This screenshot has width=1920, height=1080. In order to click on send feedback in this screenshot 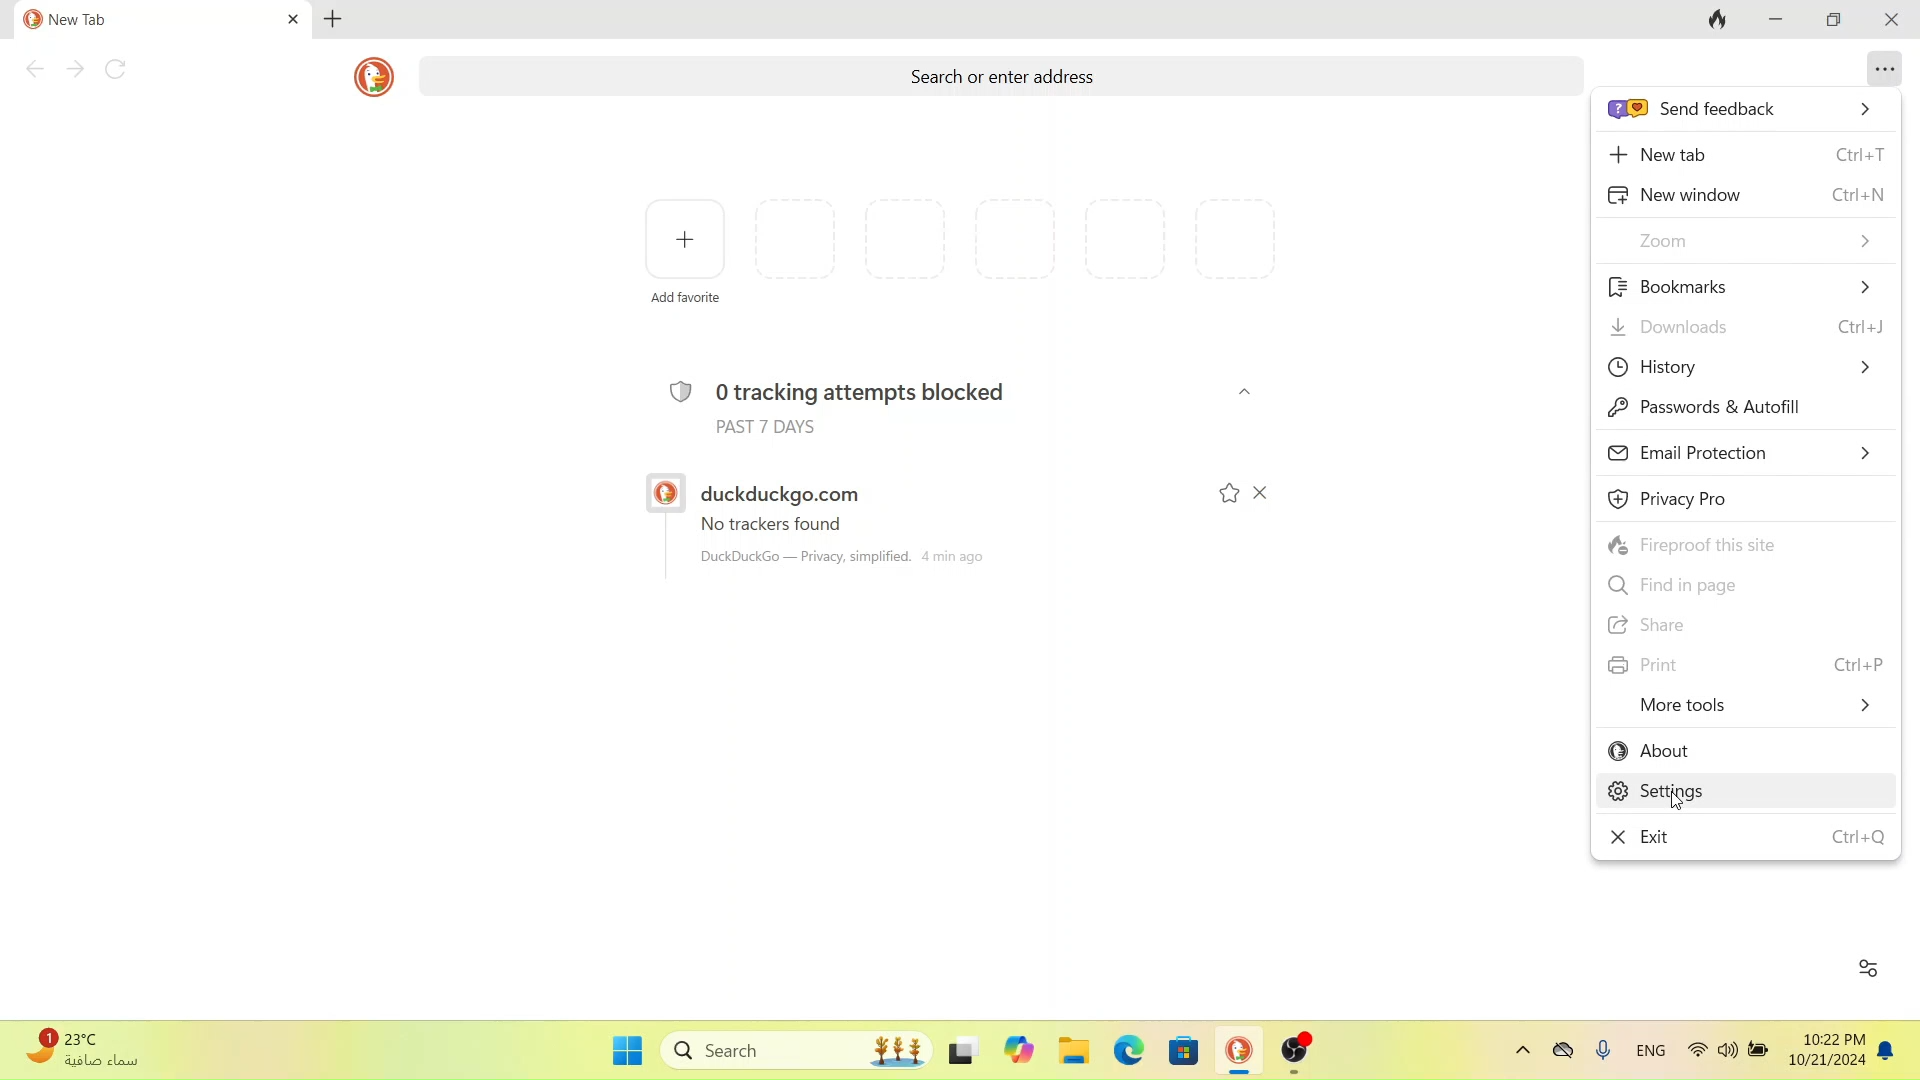, I will do `click(1745, 107)`.